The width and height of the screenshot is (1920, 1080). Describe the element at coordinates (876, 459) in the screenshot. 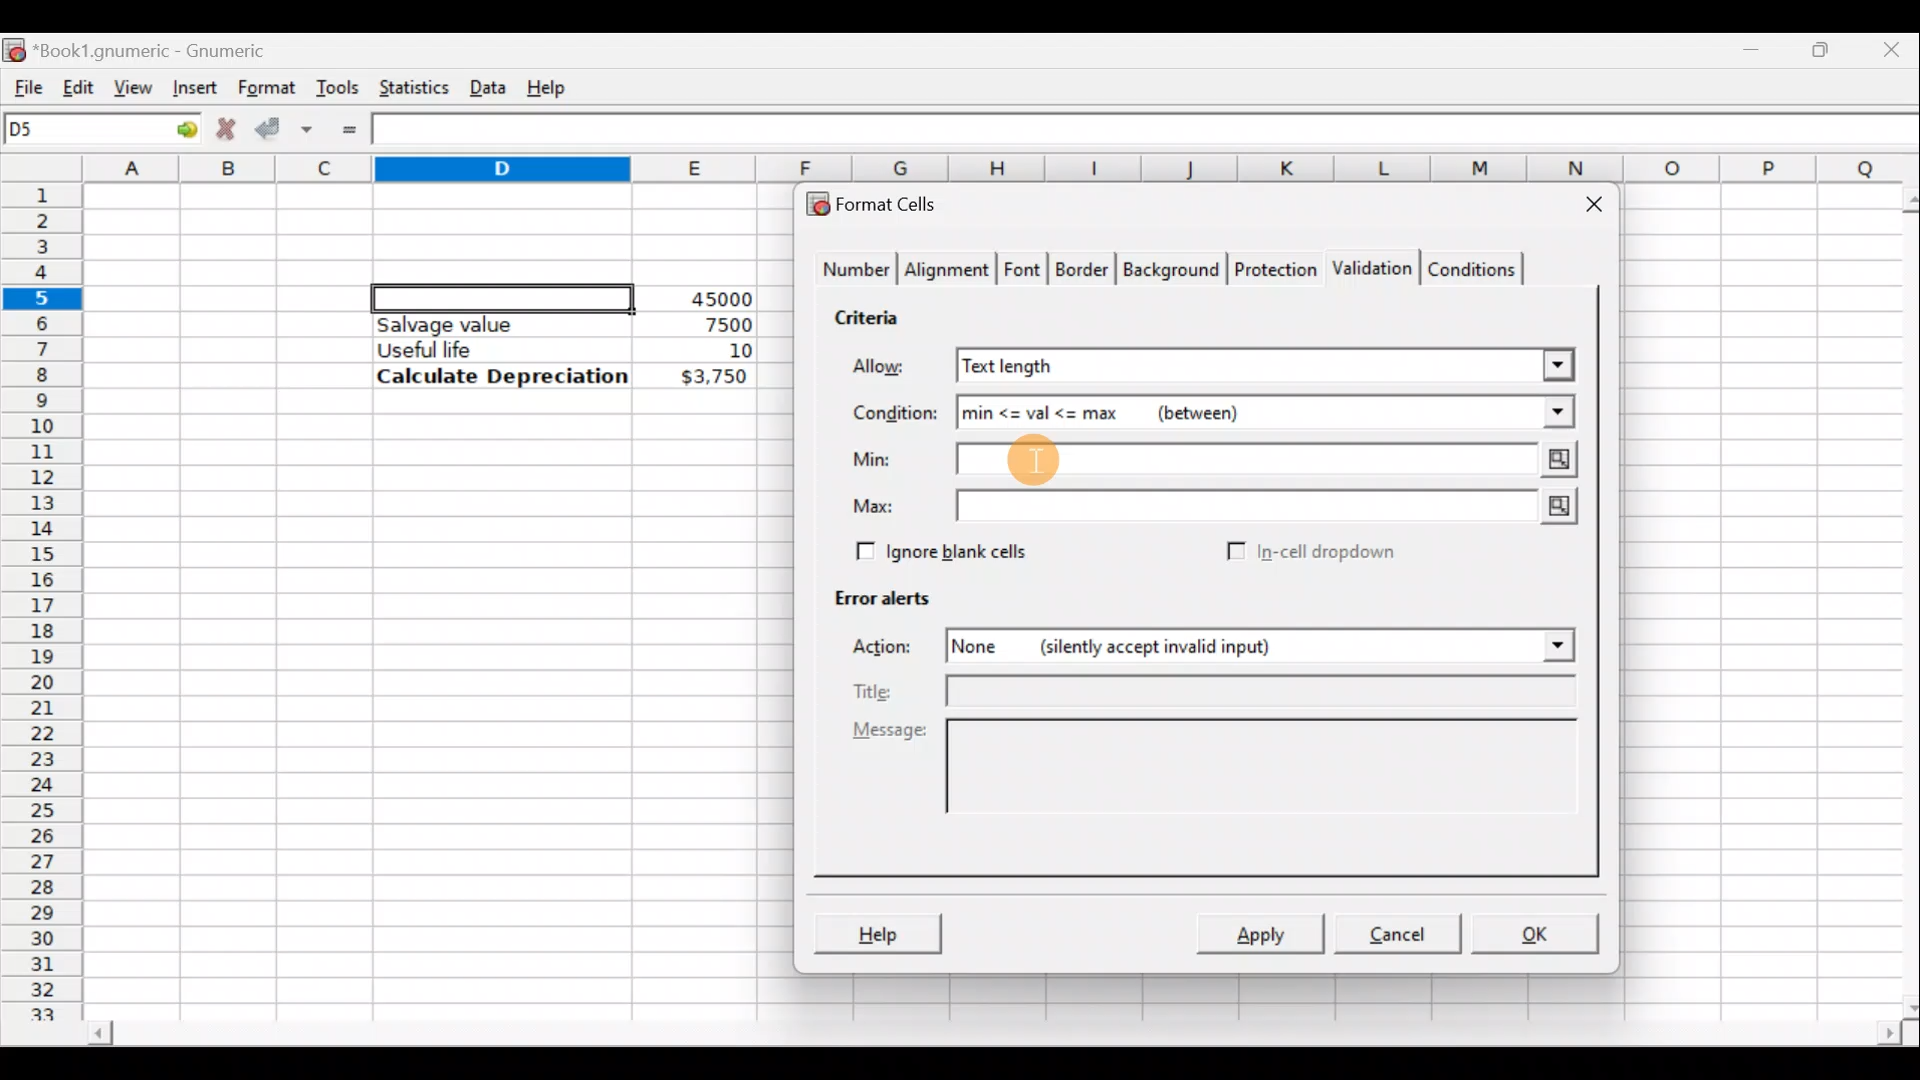

I see `Min` at that location.